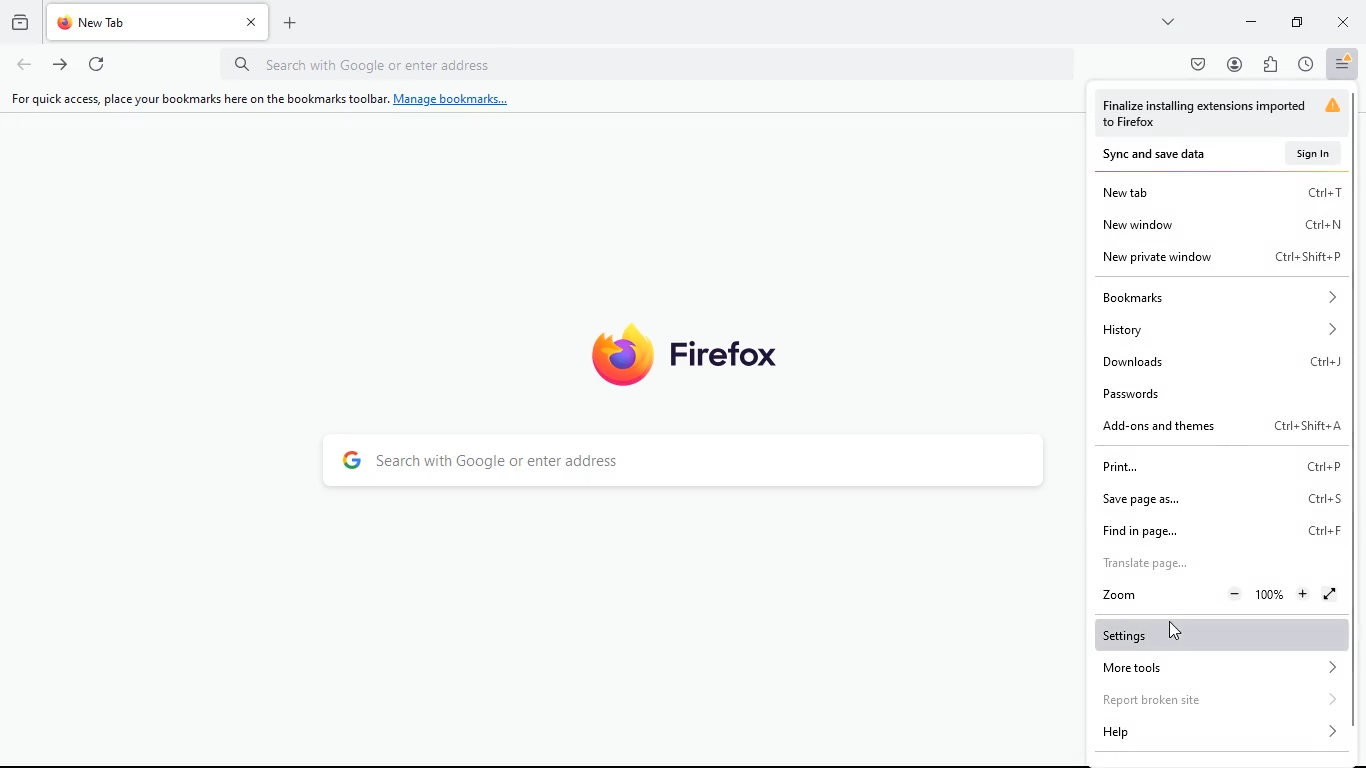 Image resolution: width=1366 pixels, height=768 pixels. I want to click on new window, so click(1219, 223).